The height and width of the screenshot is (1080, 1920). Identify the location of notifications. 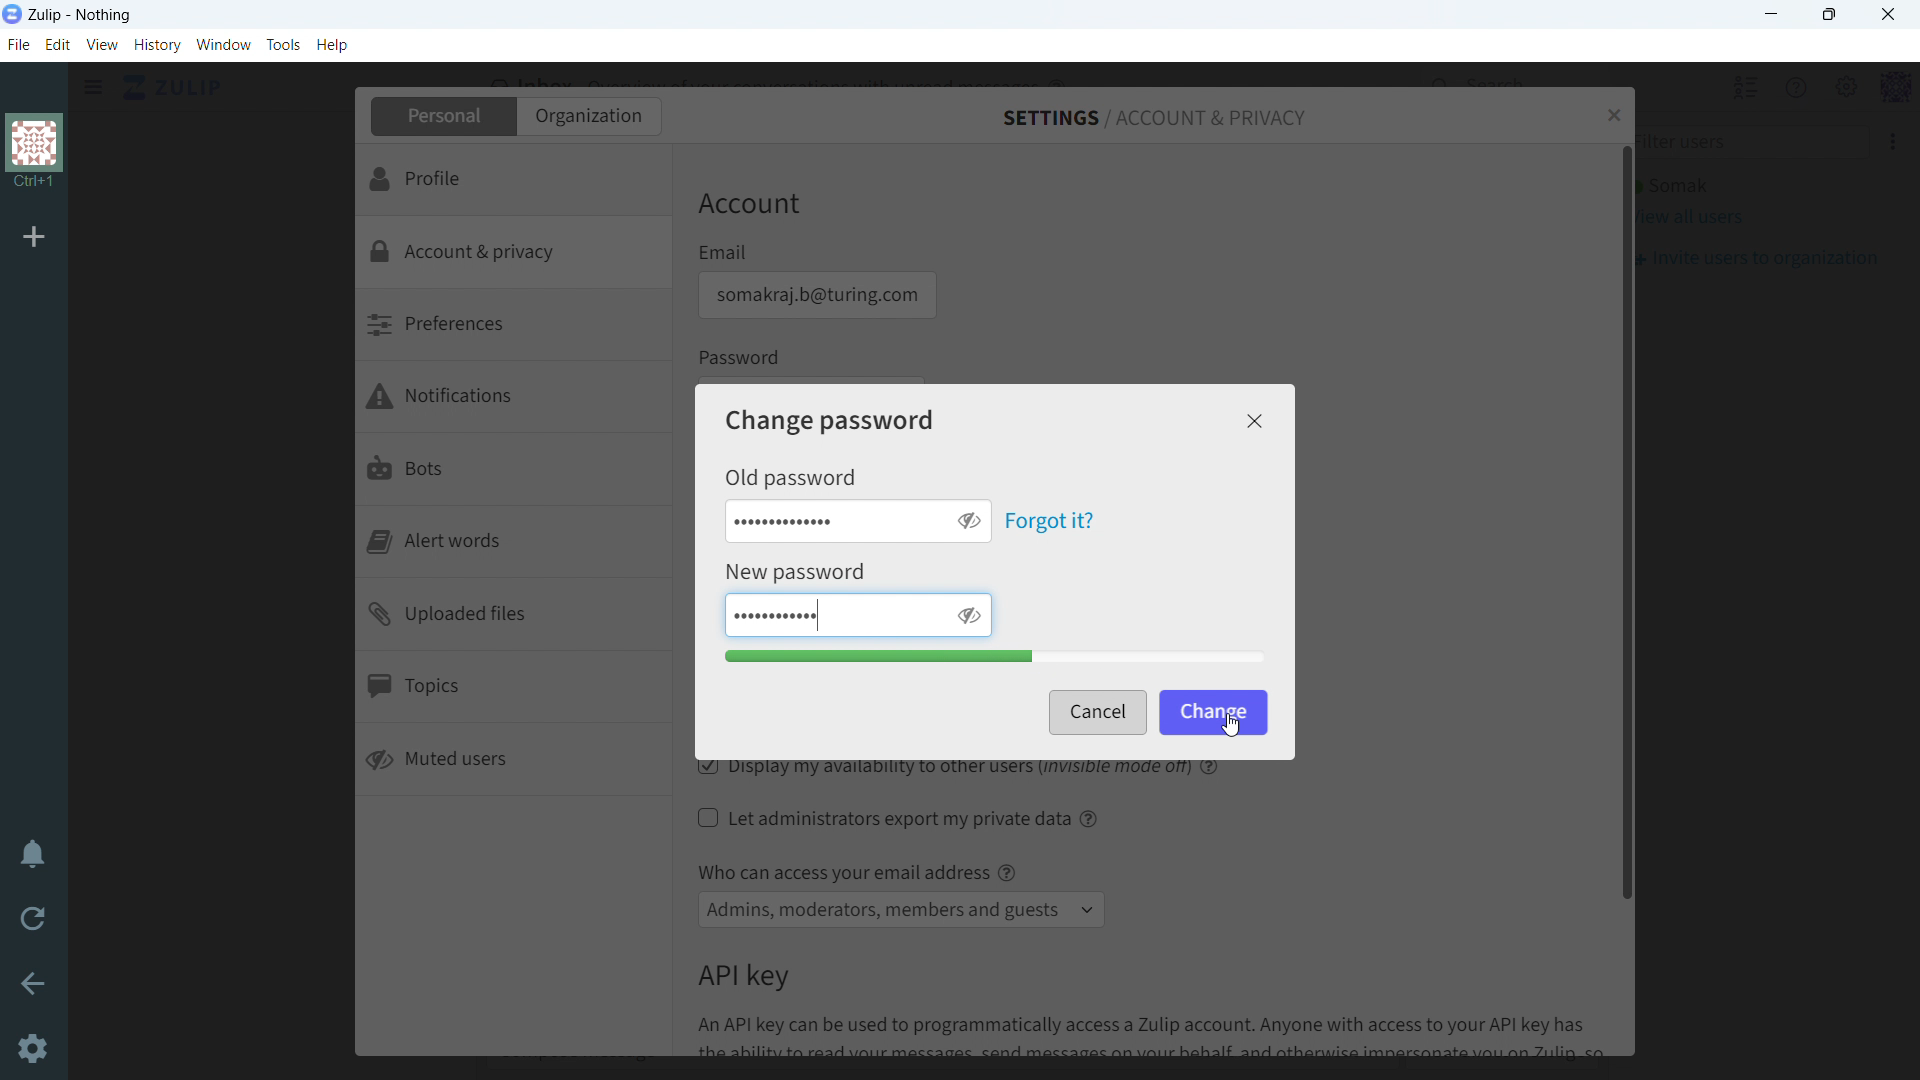
(515, 400).